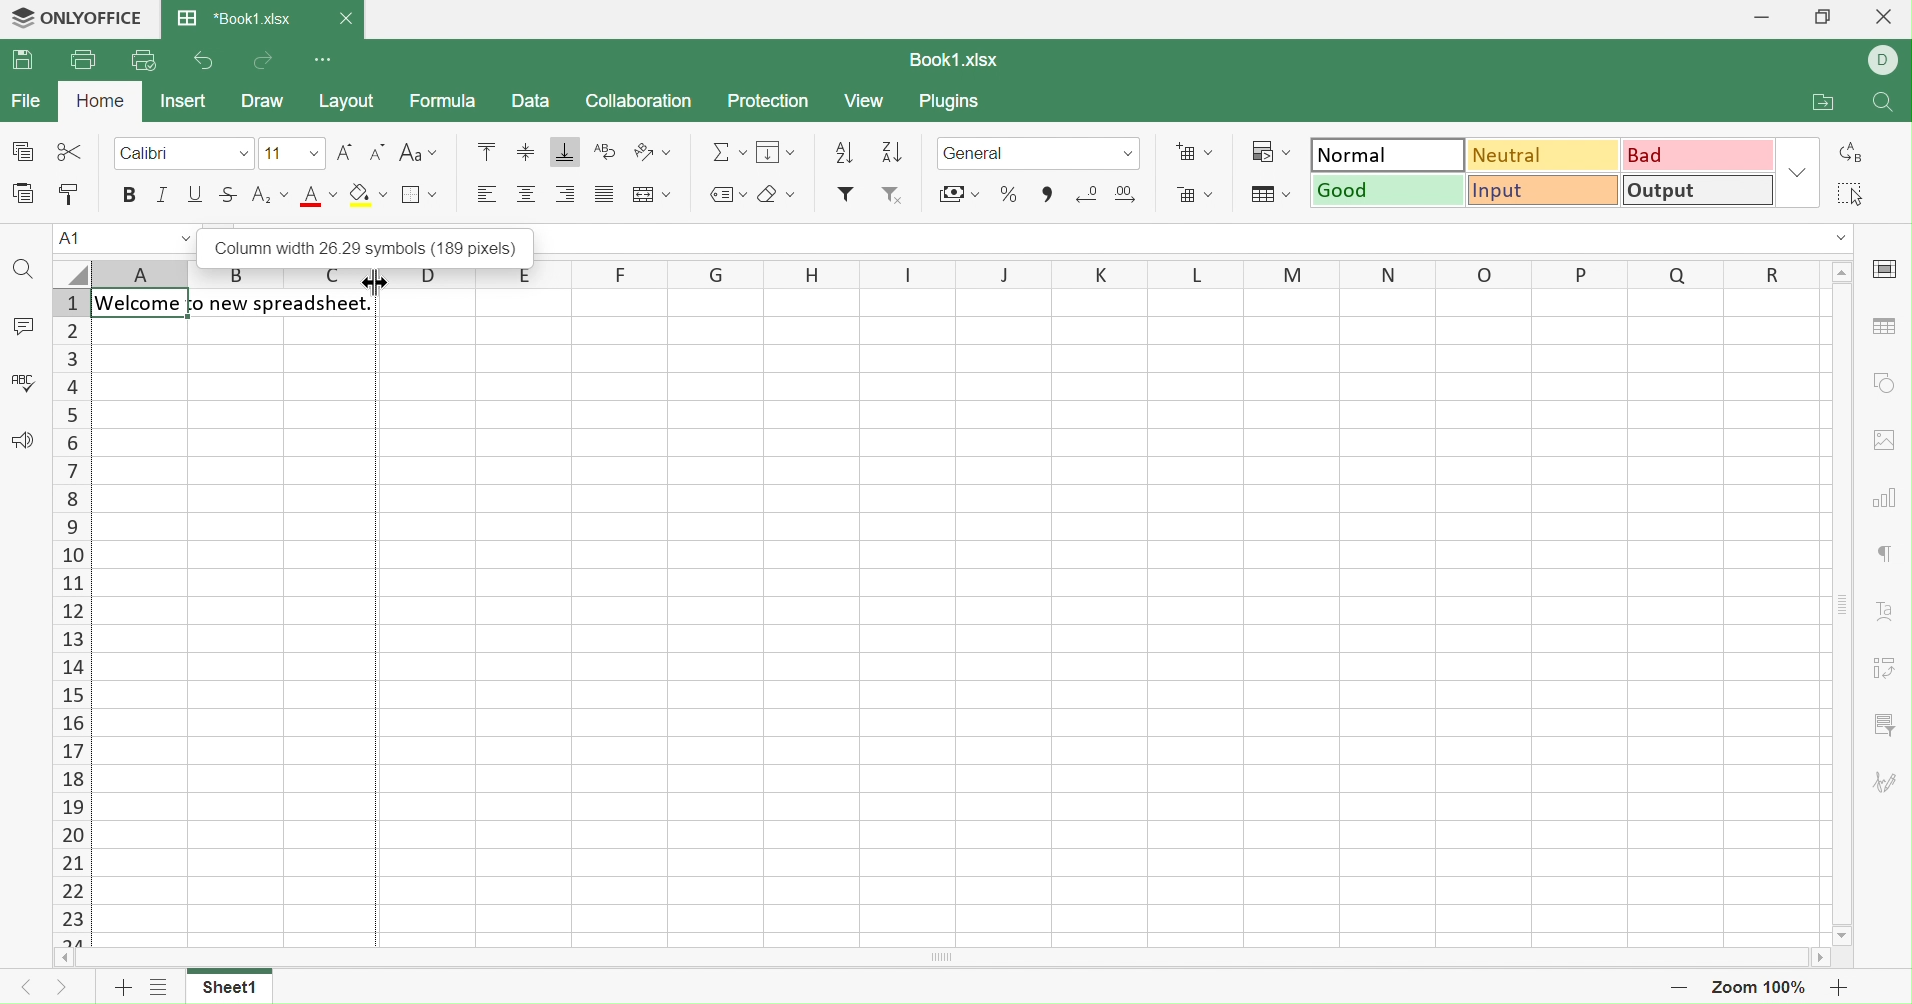 The height and width of the screenshot is (1004, 1912). Describe the element at coordinates (236, 305) in the screenshot. I see `Welcome to new spreadsheet` at that location.